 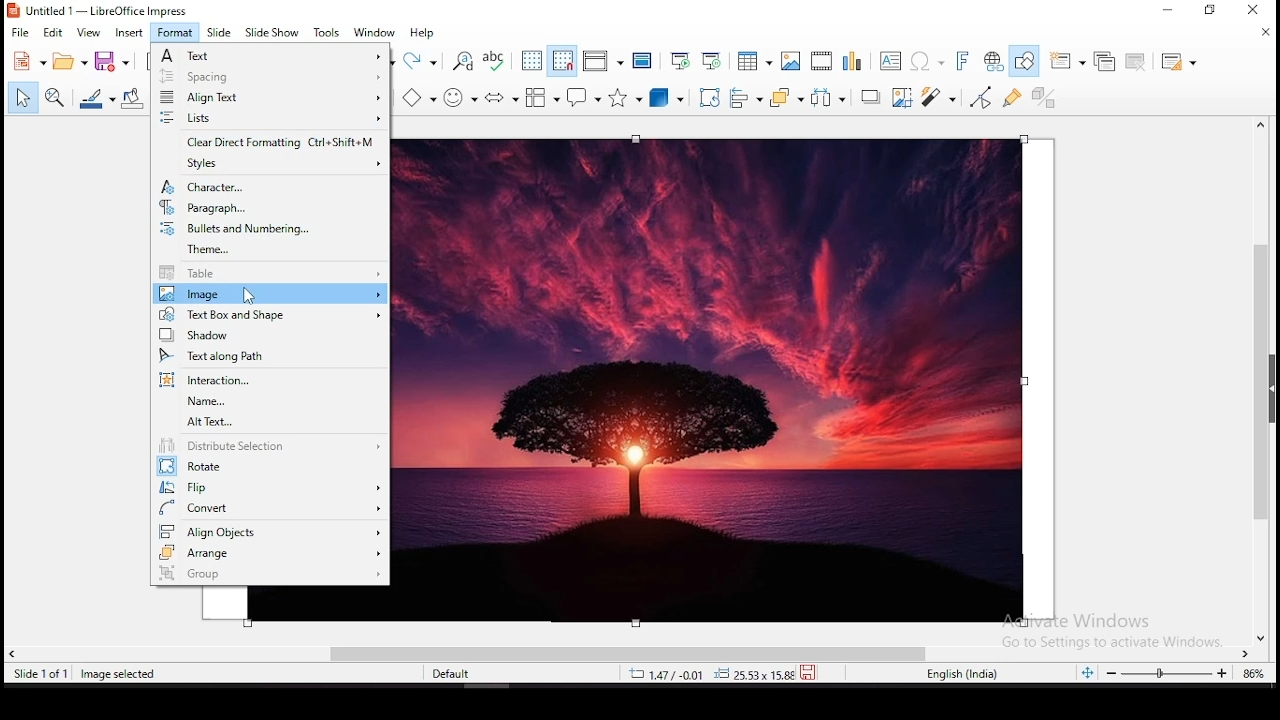 What do you see at coordinates (248, 297) in the screenshot?
I see `mouse pointer` at bounding box center [248, 297].